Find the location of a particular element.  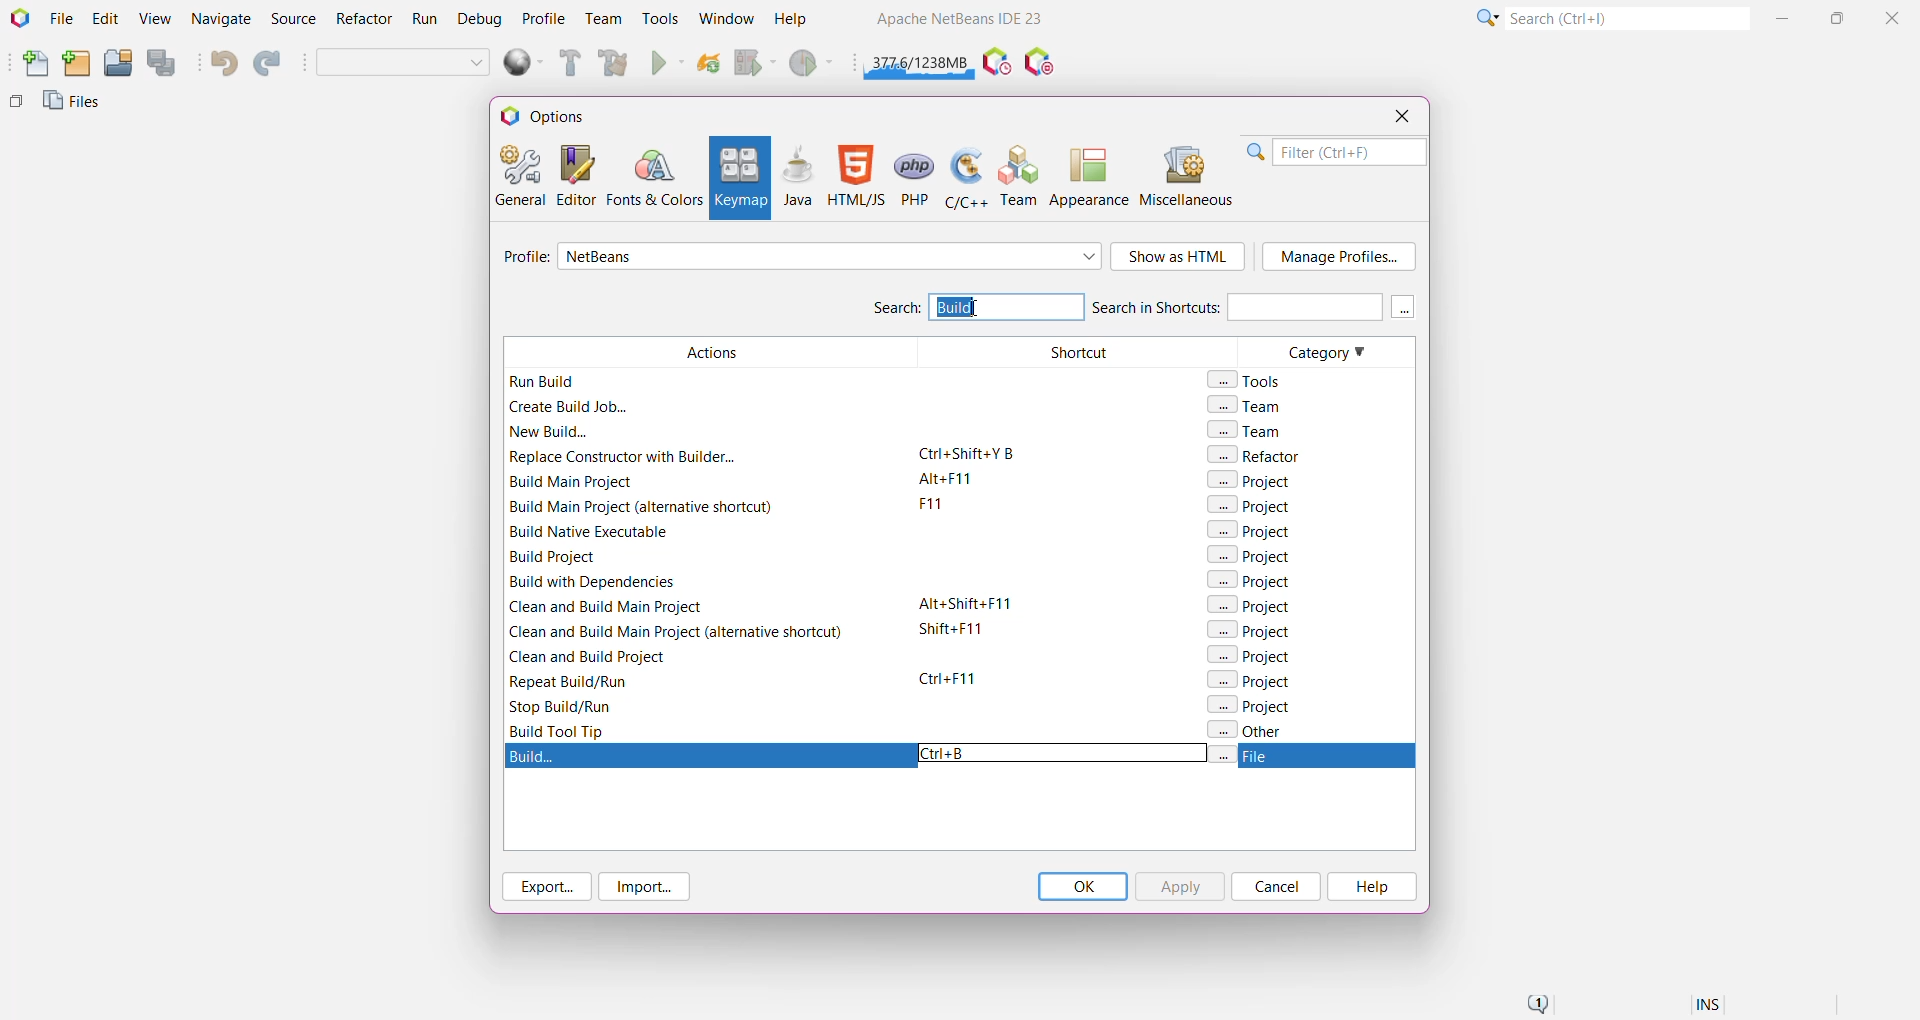

PHP is located at coordinates (916, 176).